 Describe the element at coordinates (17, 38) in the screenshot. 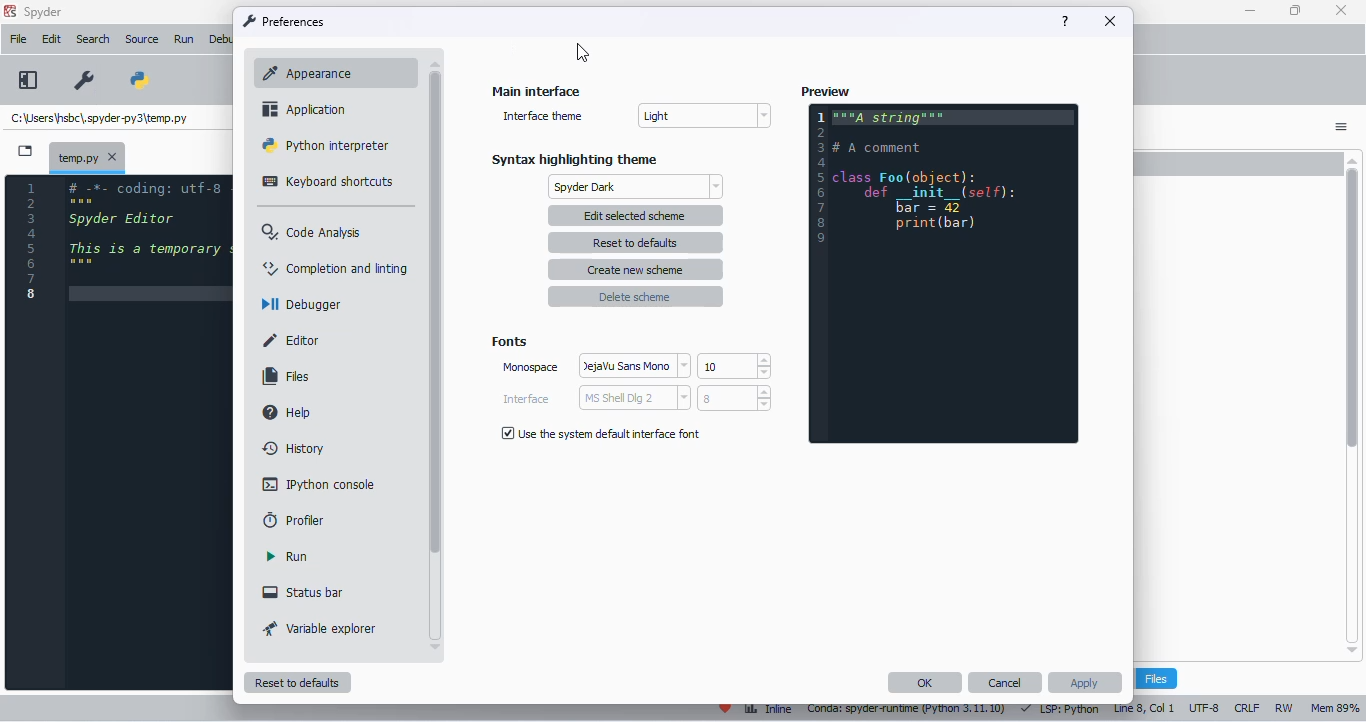

I see `file` at that location.